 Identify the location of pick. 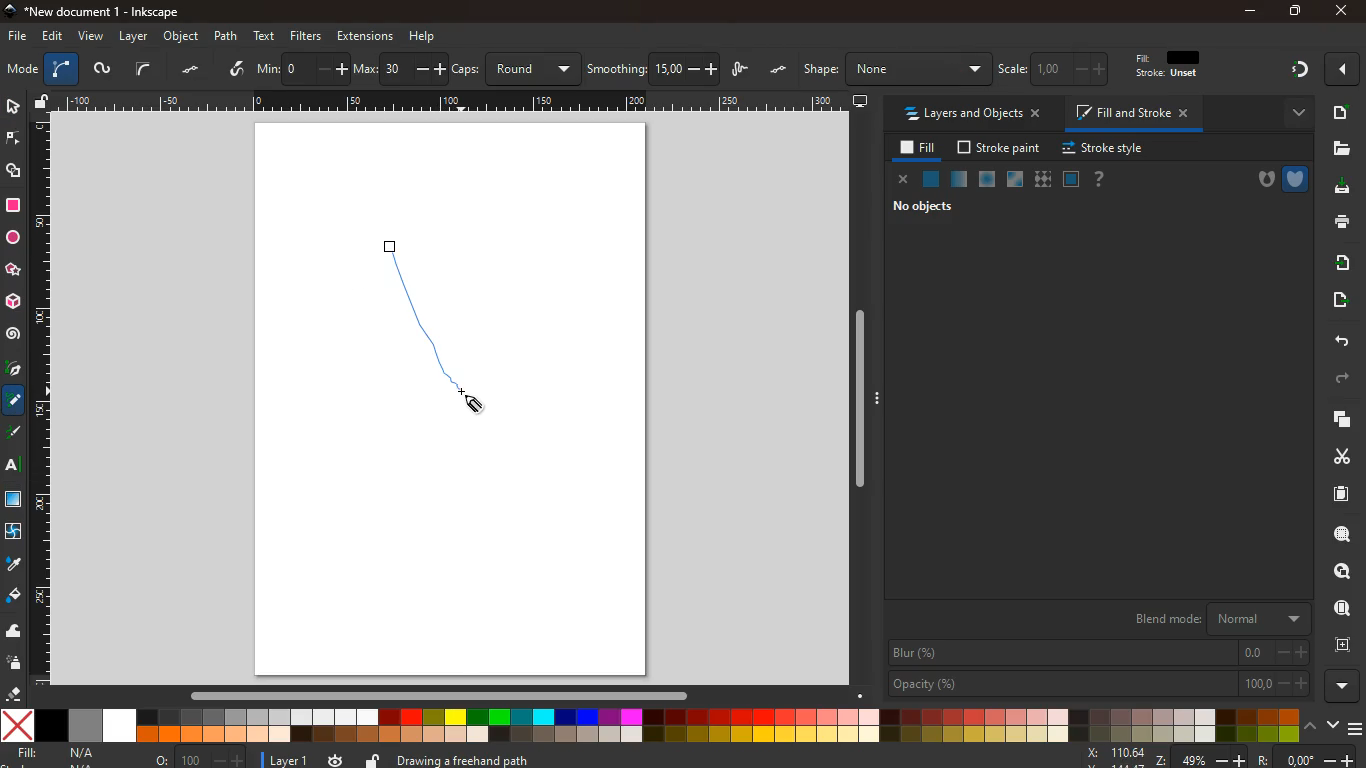
(12, 370).